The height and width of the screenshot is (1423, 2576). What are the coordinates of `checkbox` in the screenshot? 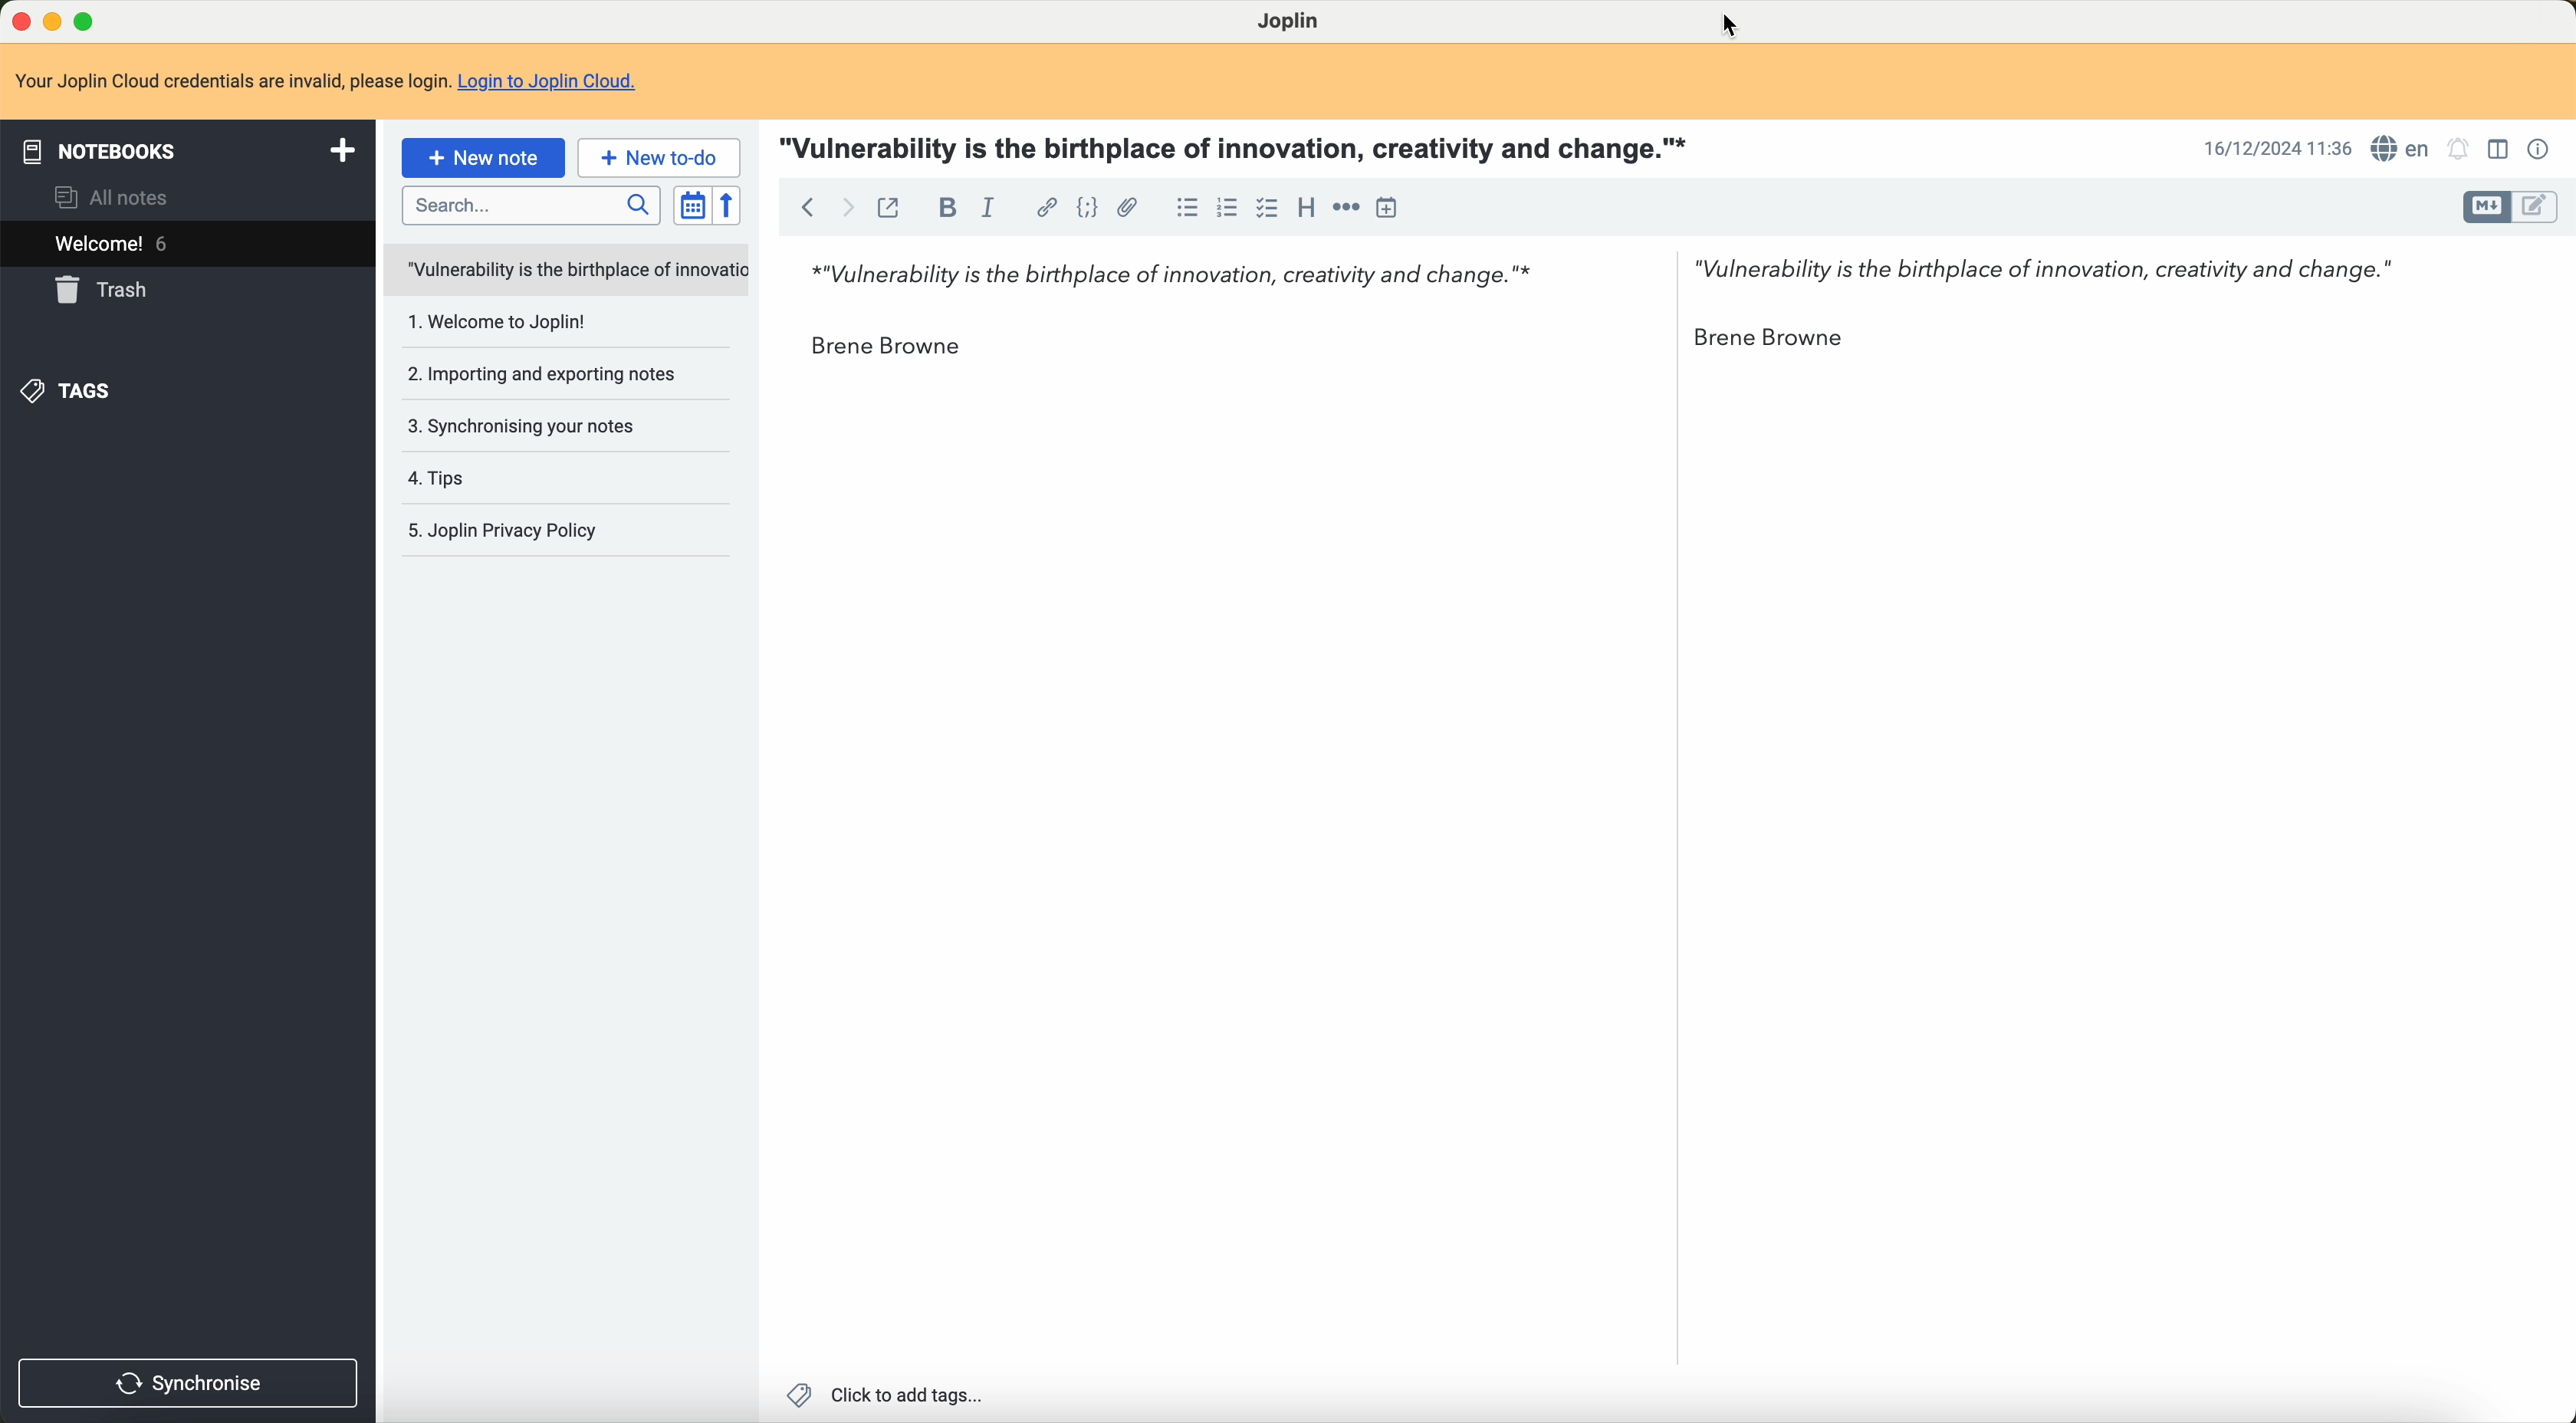 It's located at (1264, 208).